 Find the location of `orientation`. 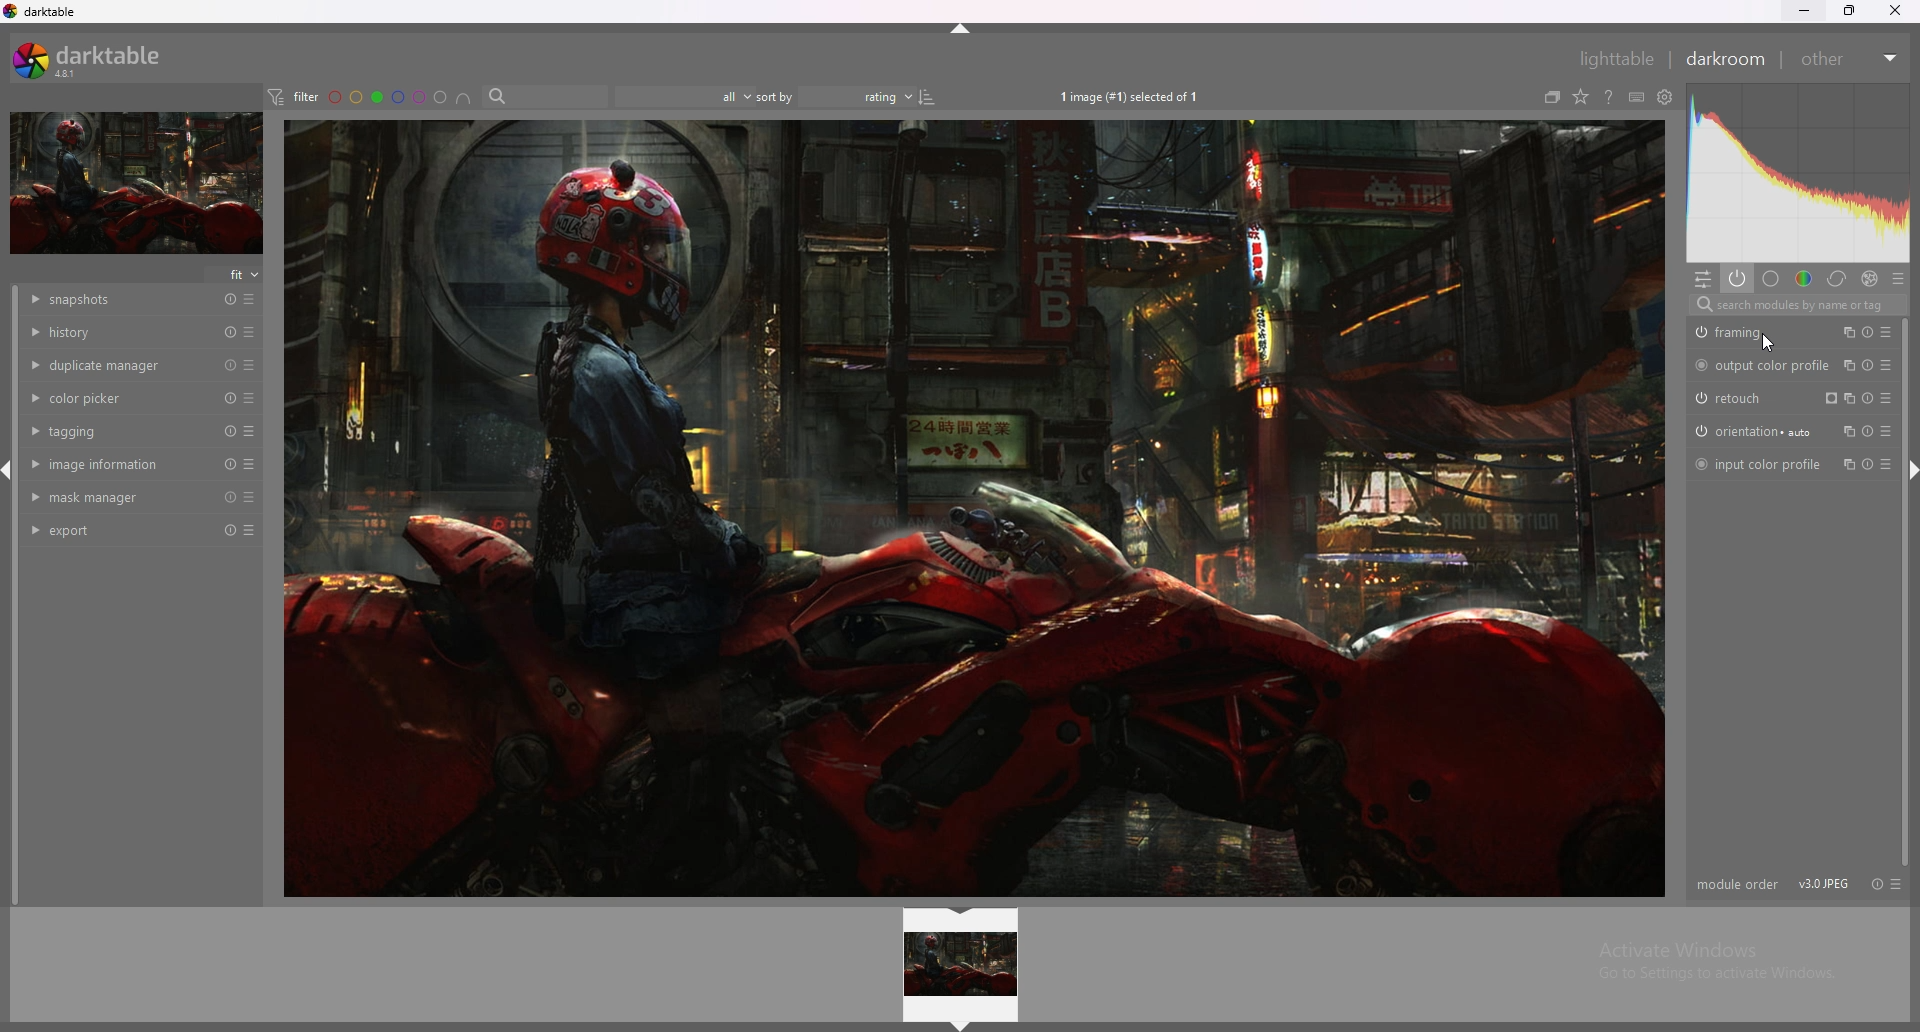

orientation is located at coordinates (1757, 432).